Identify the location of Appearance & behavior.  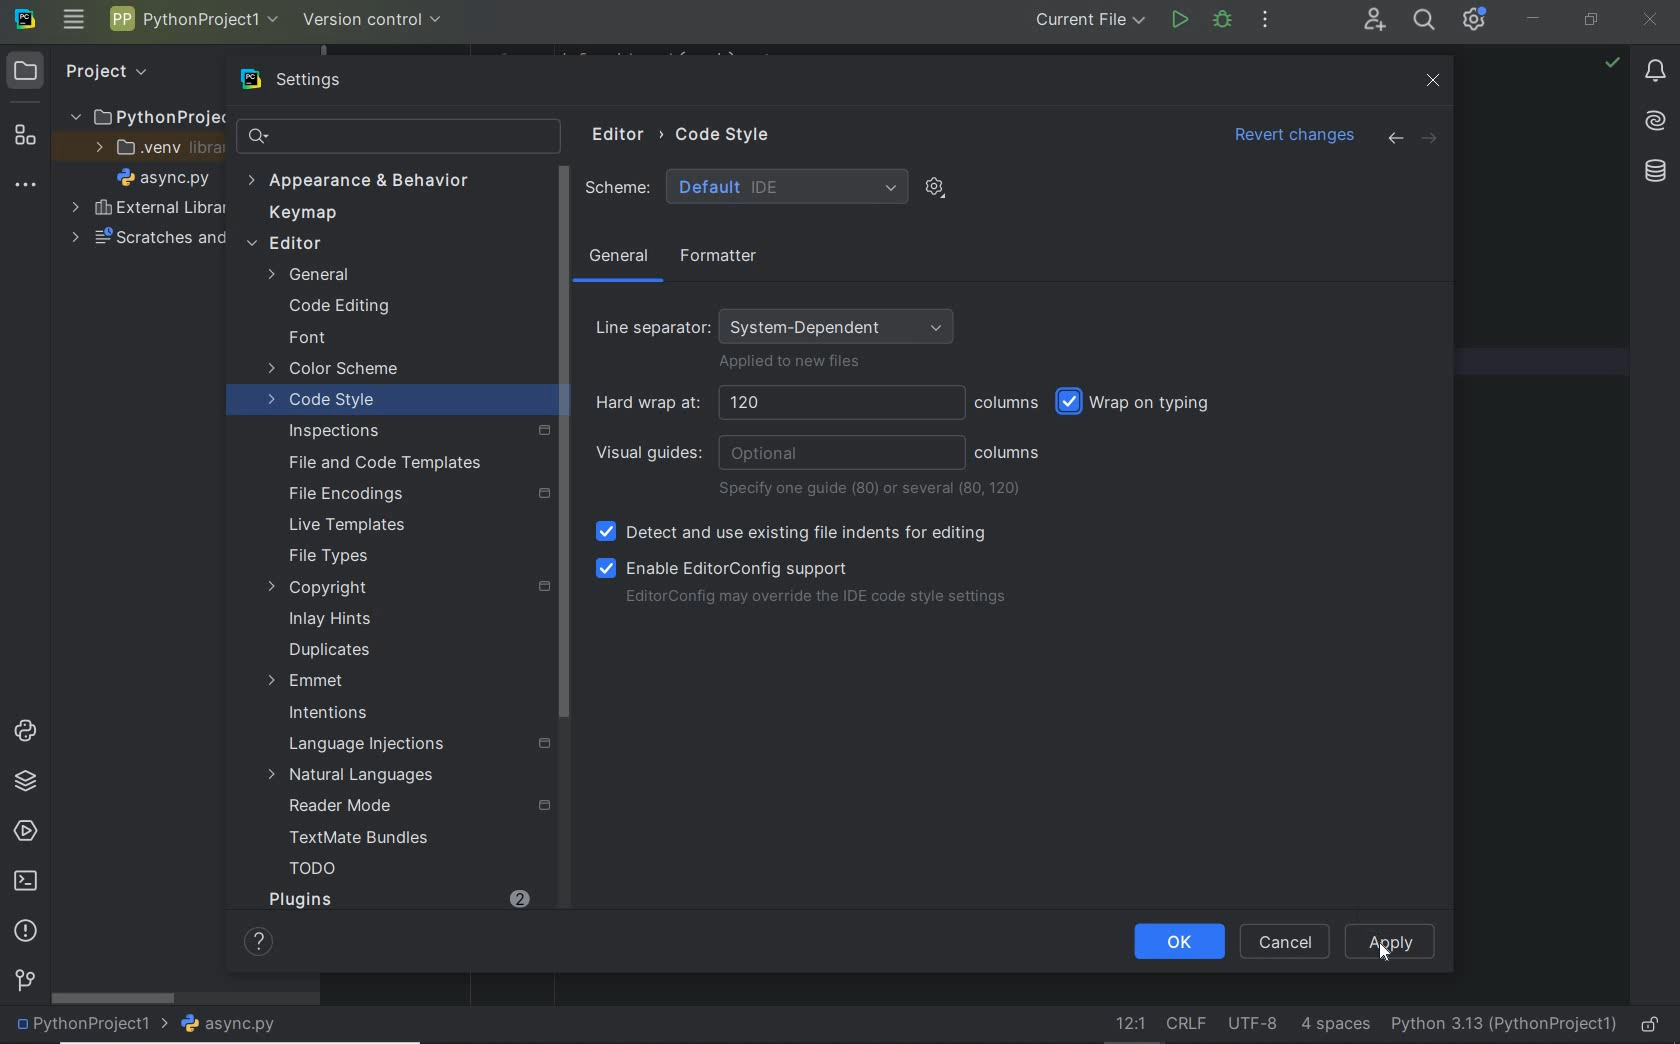
(373, 182).